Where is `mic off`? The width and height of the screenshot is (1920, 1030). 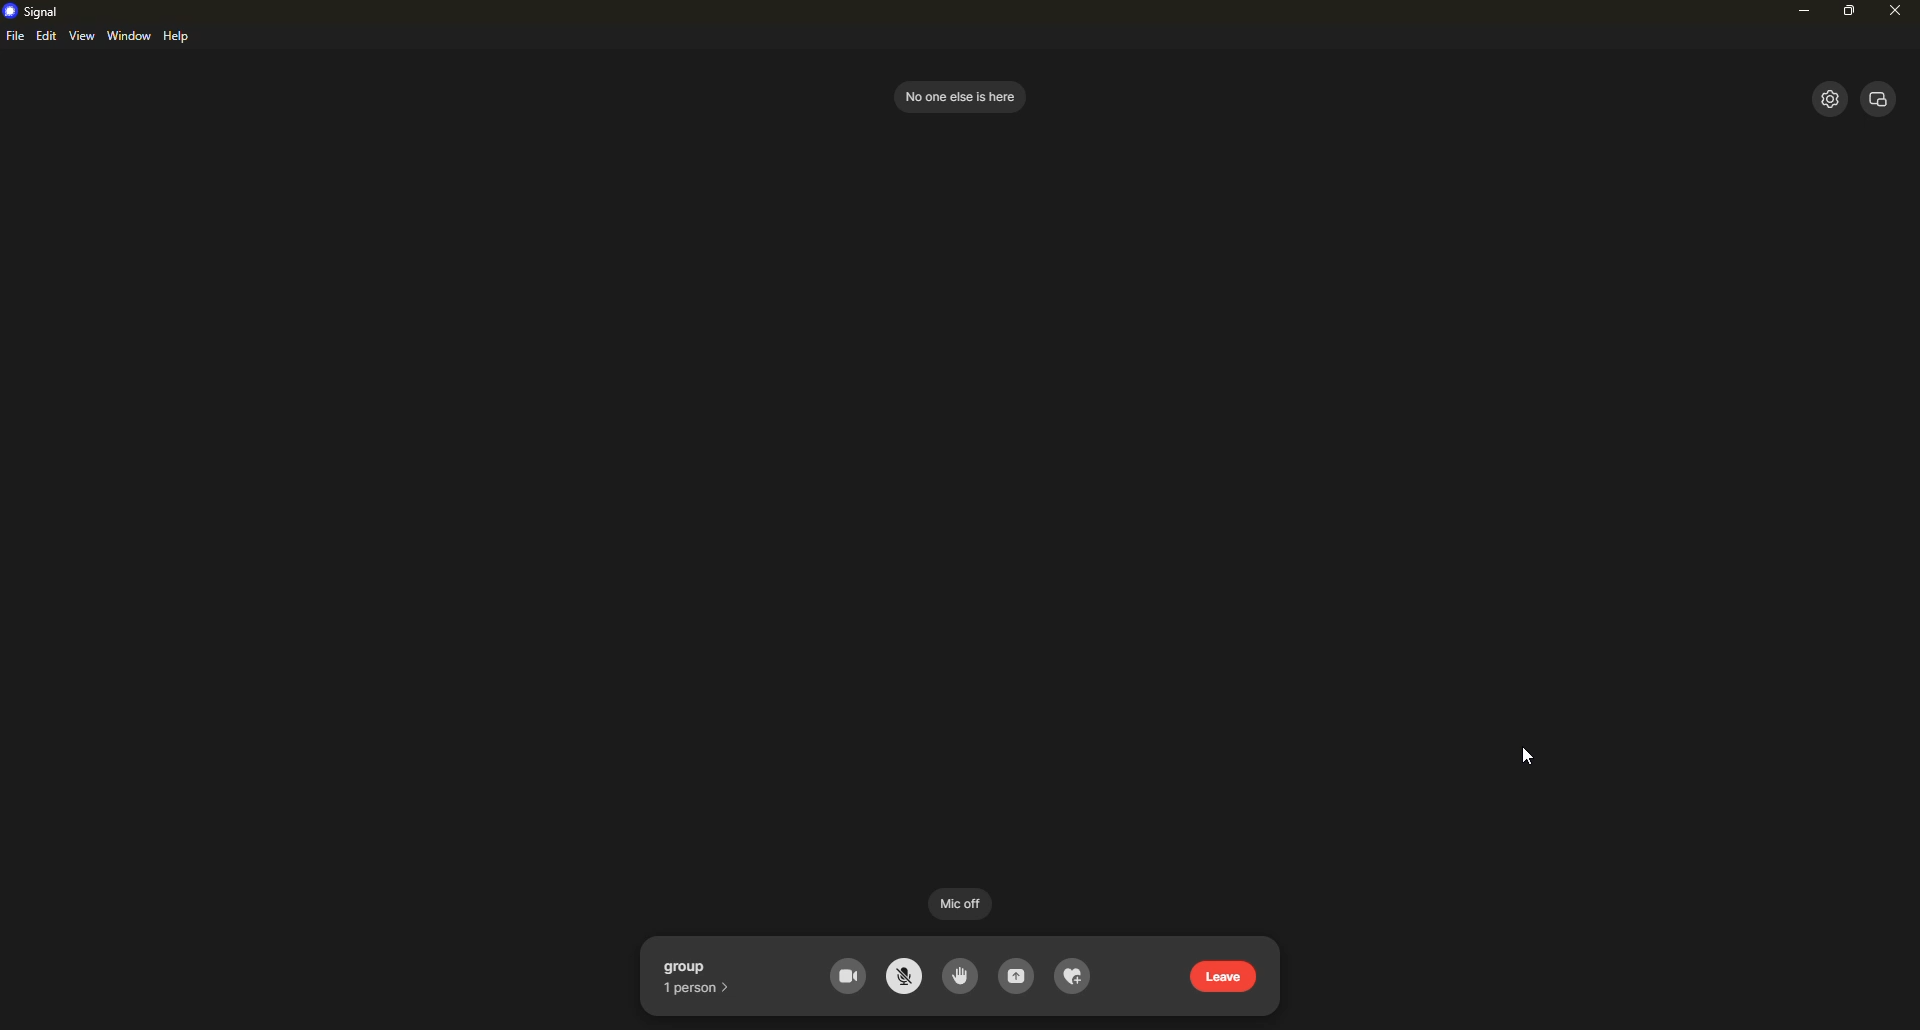
mic off is located at coordinates (906, 974).